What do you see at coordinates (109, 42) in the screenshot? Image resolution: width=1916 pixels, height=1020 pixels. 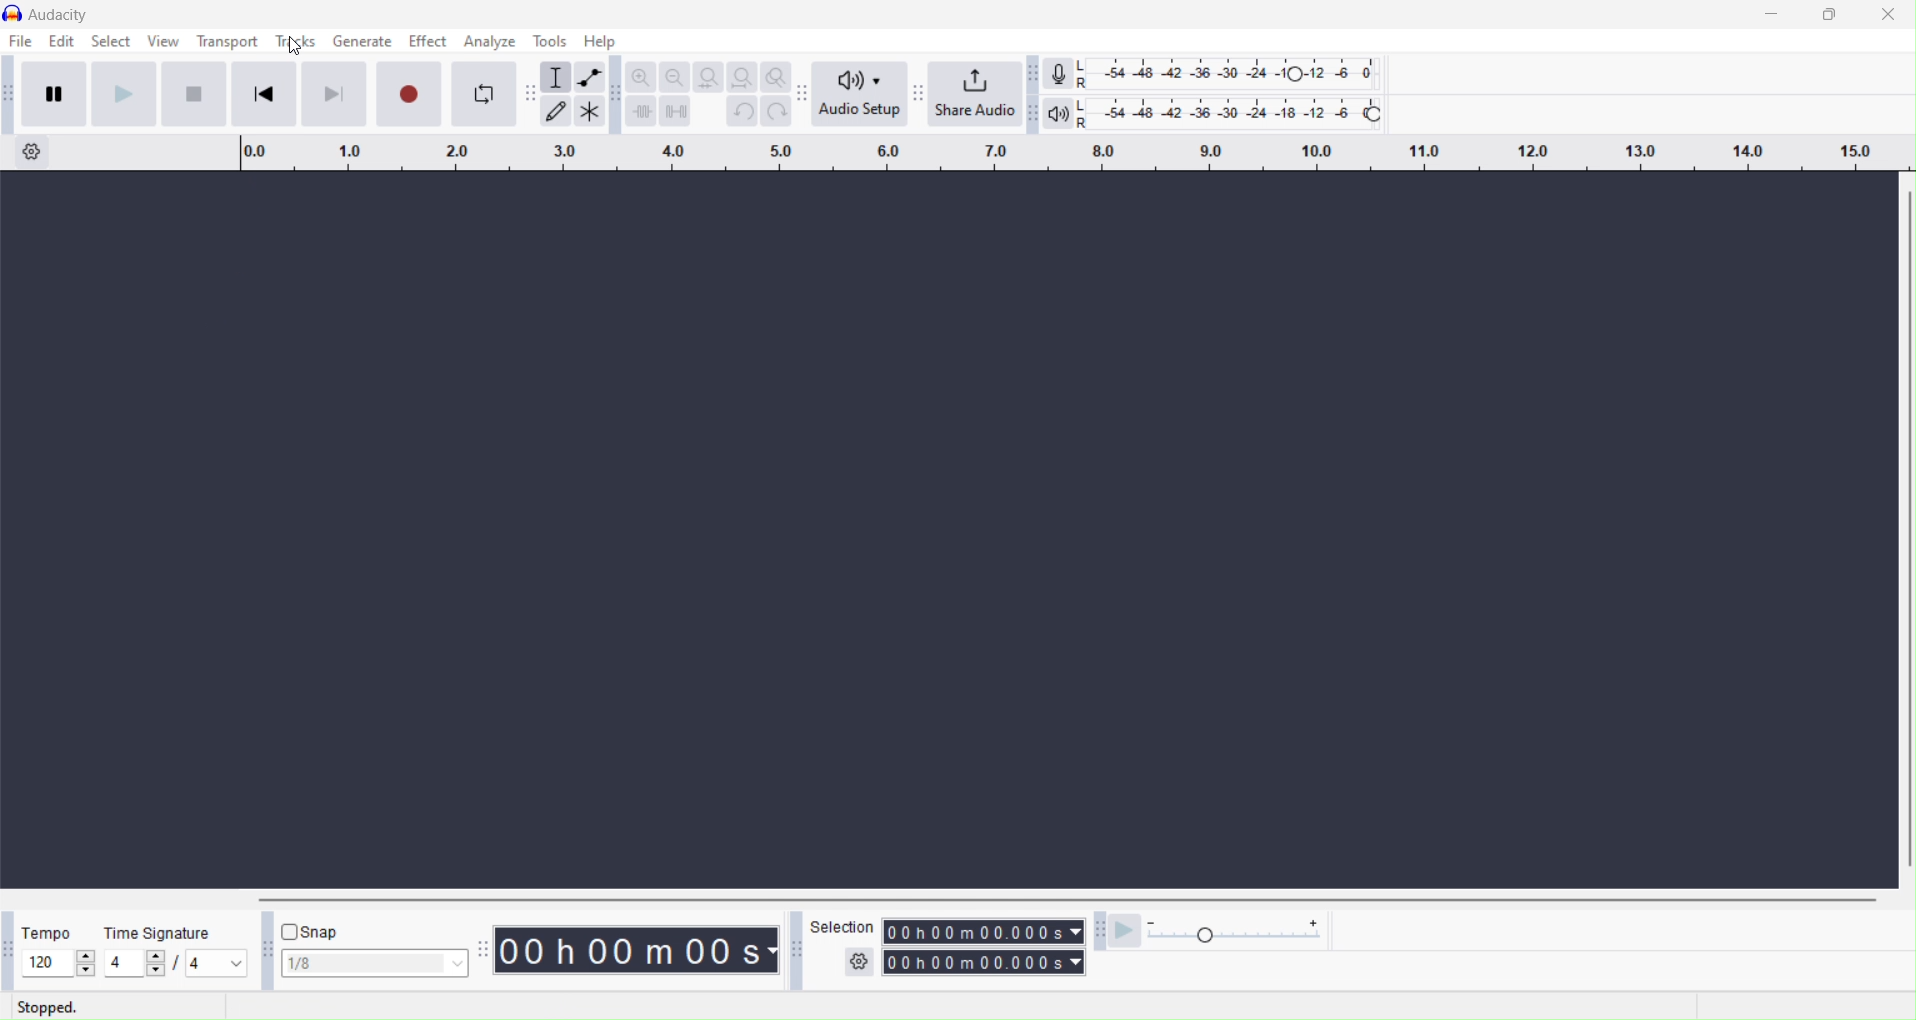 I see `Select` at bounding box center [109, 42].